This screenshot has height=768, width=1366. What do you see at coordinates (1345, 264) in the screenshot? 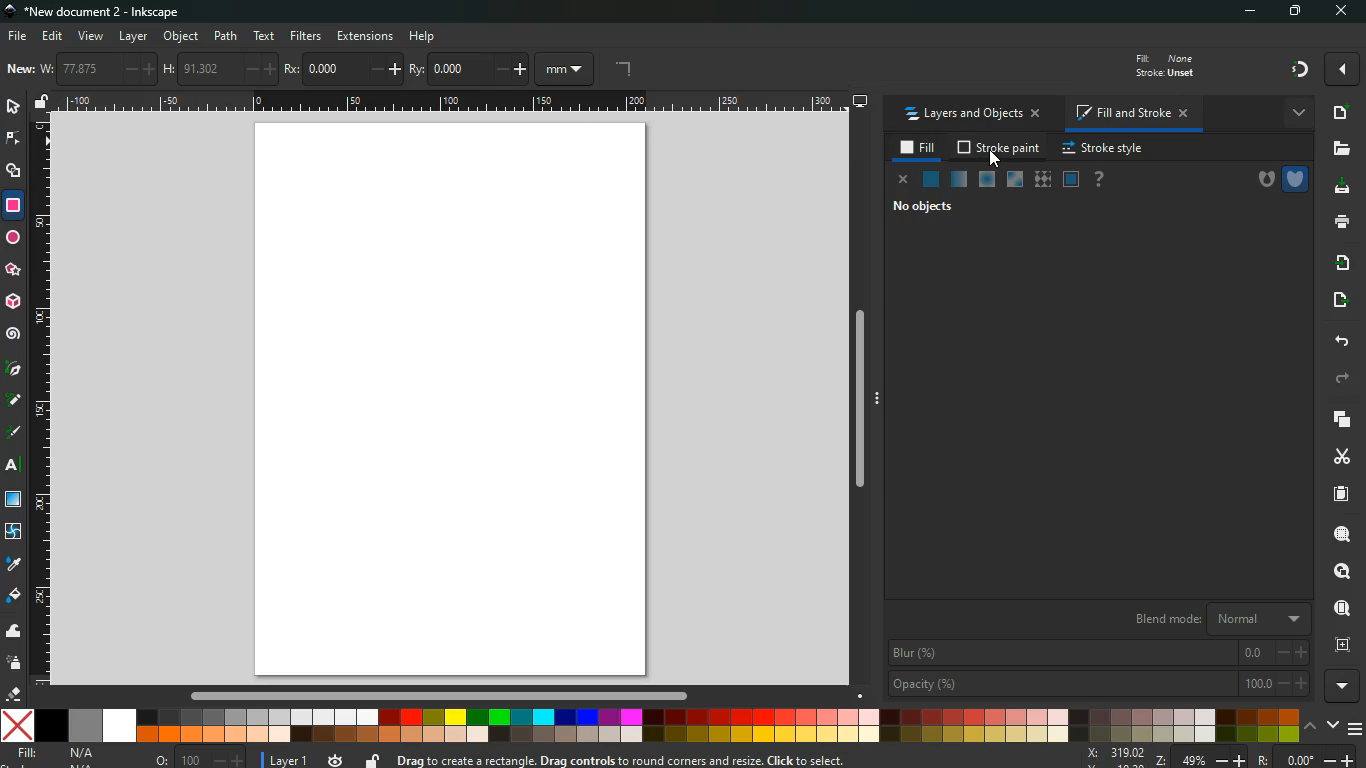
I see `receive` at bounding box center [1345, 264].